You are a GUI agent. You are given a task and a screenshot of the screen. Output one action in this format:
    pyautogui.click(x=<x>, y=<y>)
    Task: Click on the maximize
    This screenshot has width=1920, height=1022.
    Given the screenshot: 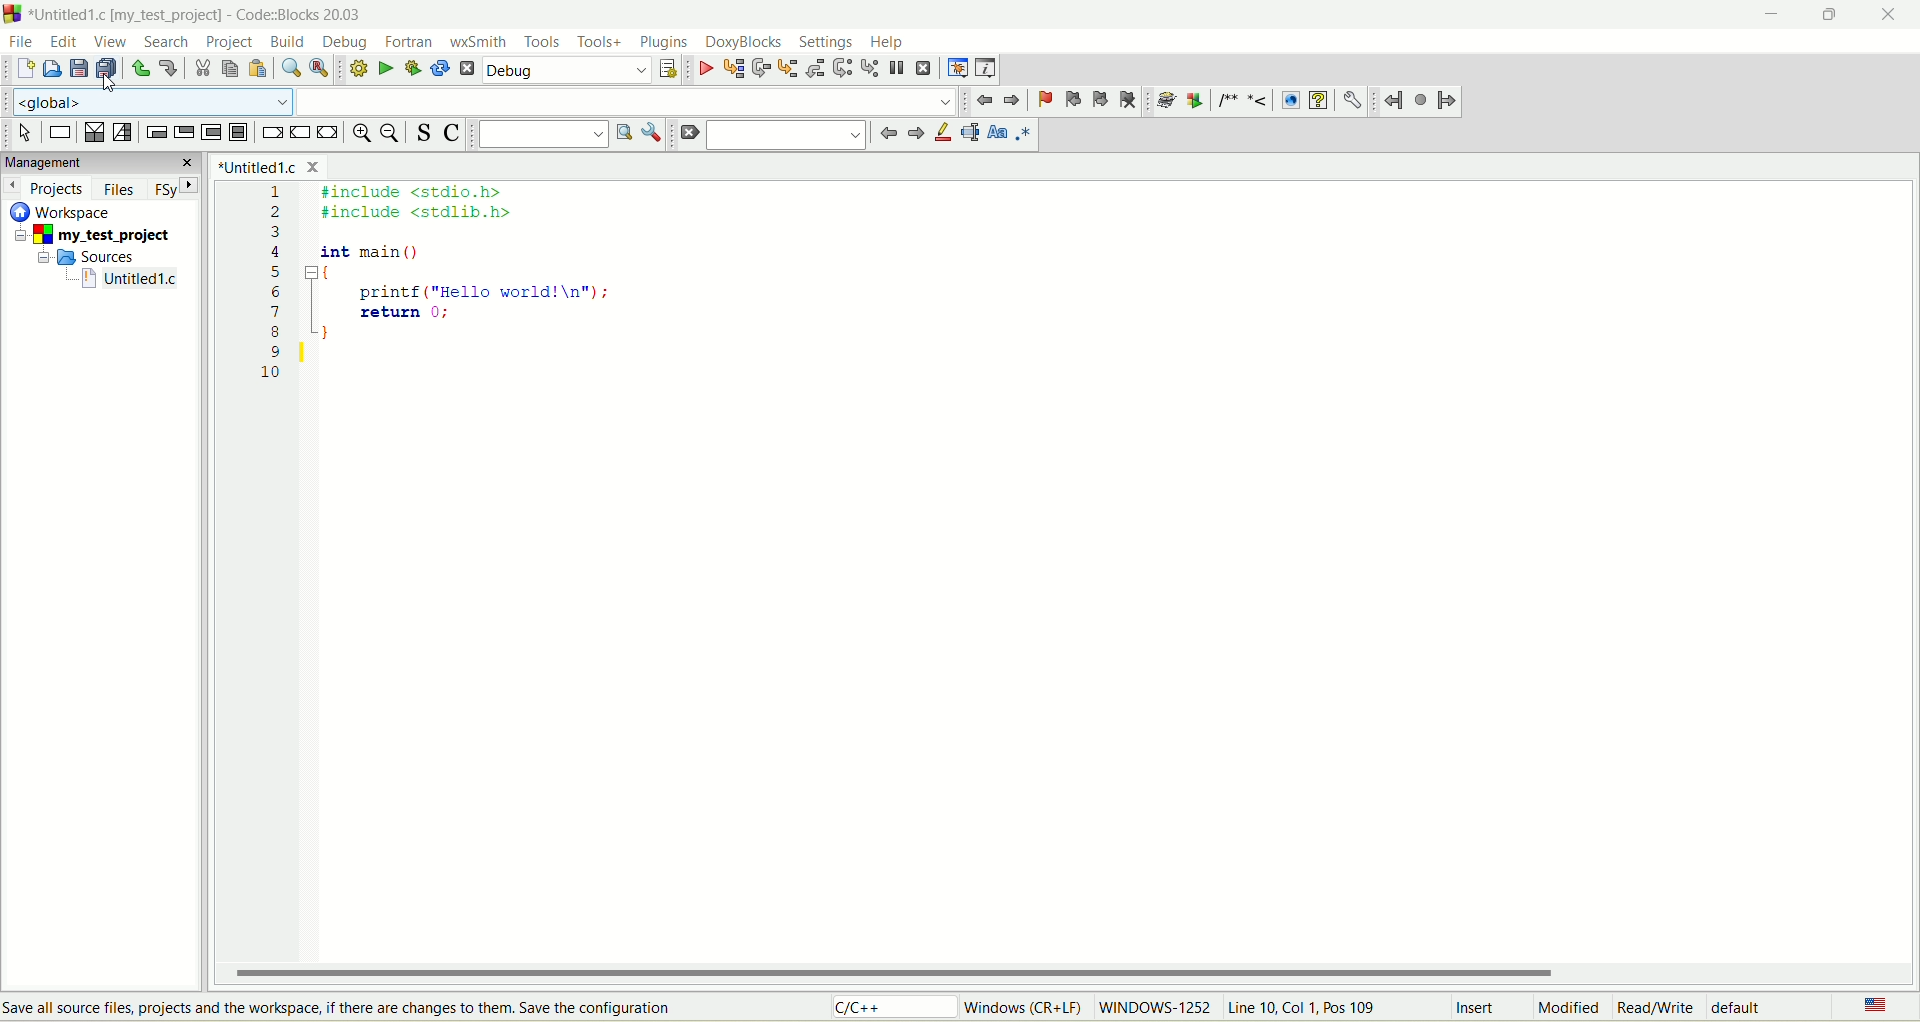 What is the action you would take?
    pyautogui.click(x=1831, y=15)
    